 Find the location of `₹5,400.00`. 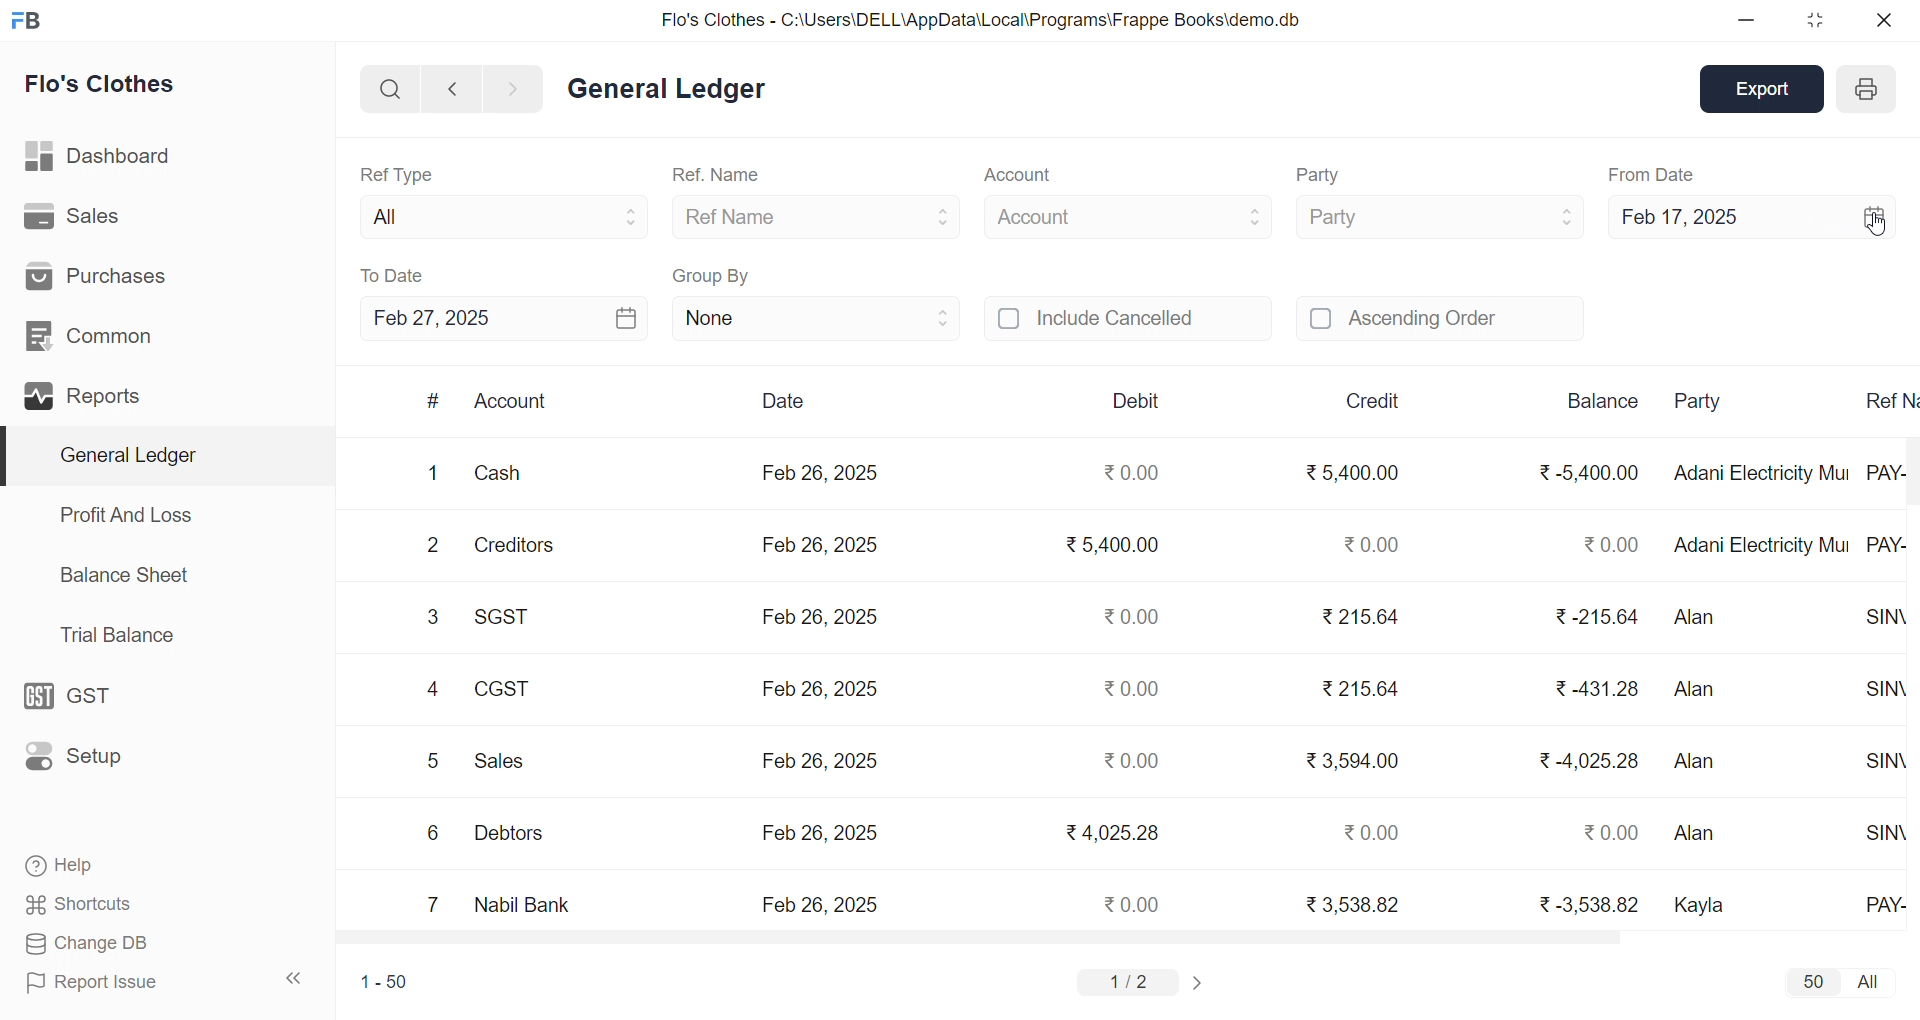

₹5,400.00 is located at coordinates (1115, 548).